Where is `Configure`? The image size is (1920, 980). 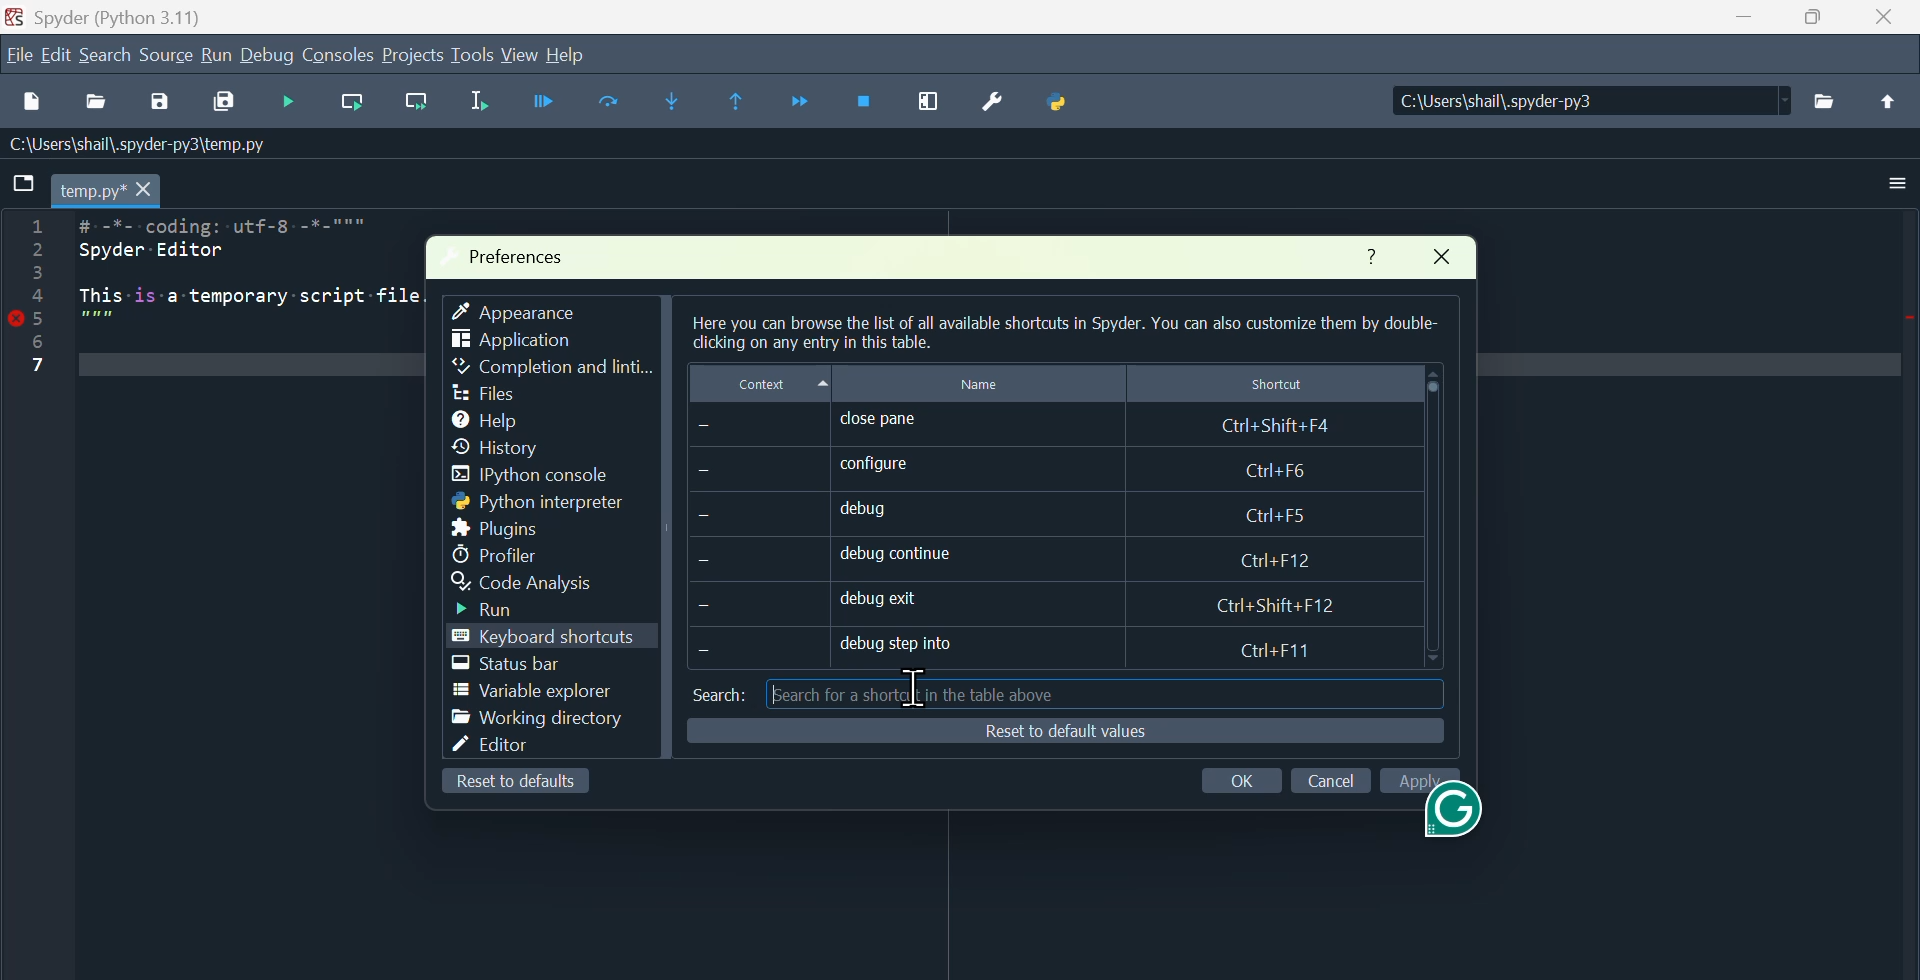
Configure is located at coordinates (1029, 468).